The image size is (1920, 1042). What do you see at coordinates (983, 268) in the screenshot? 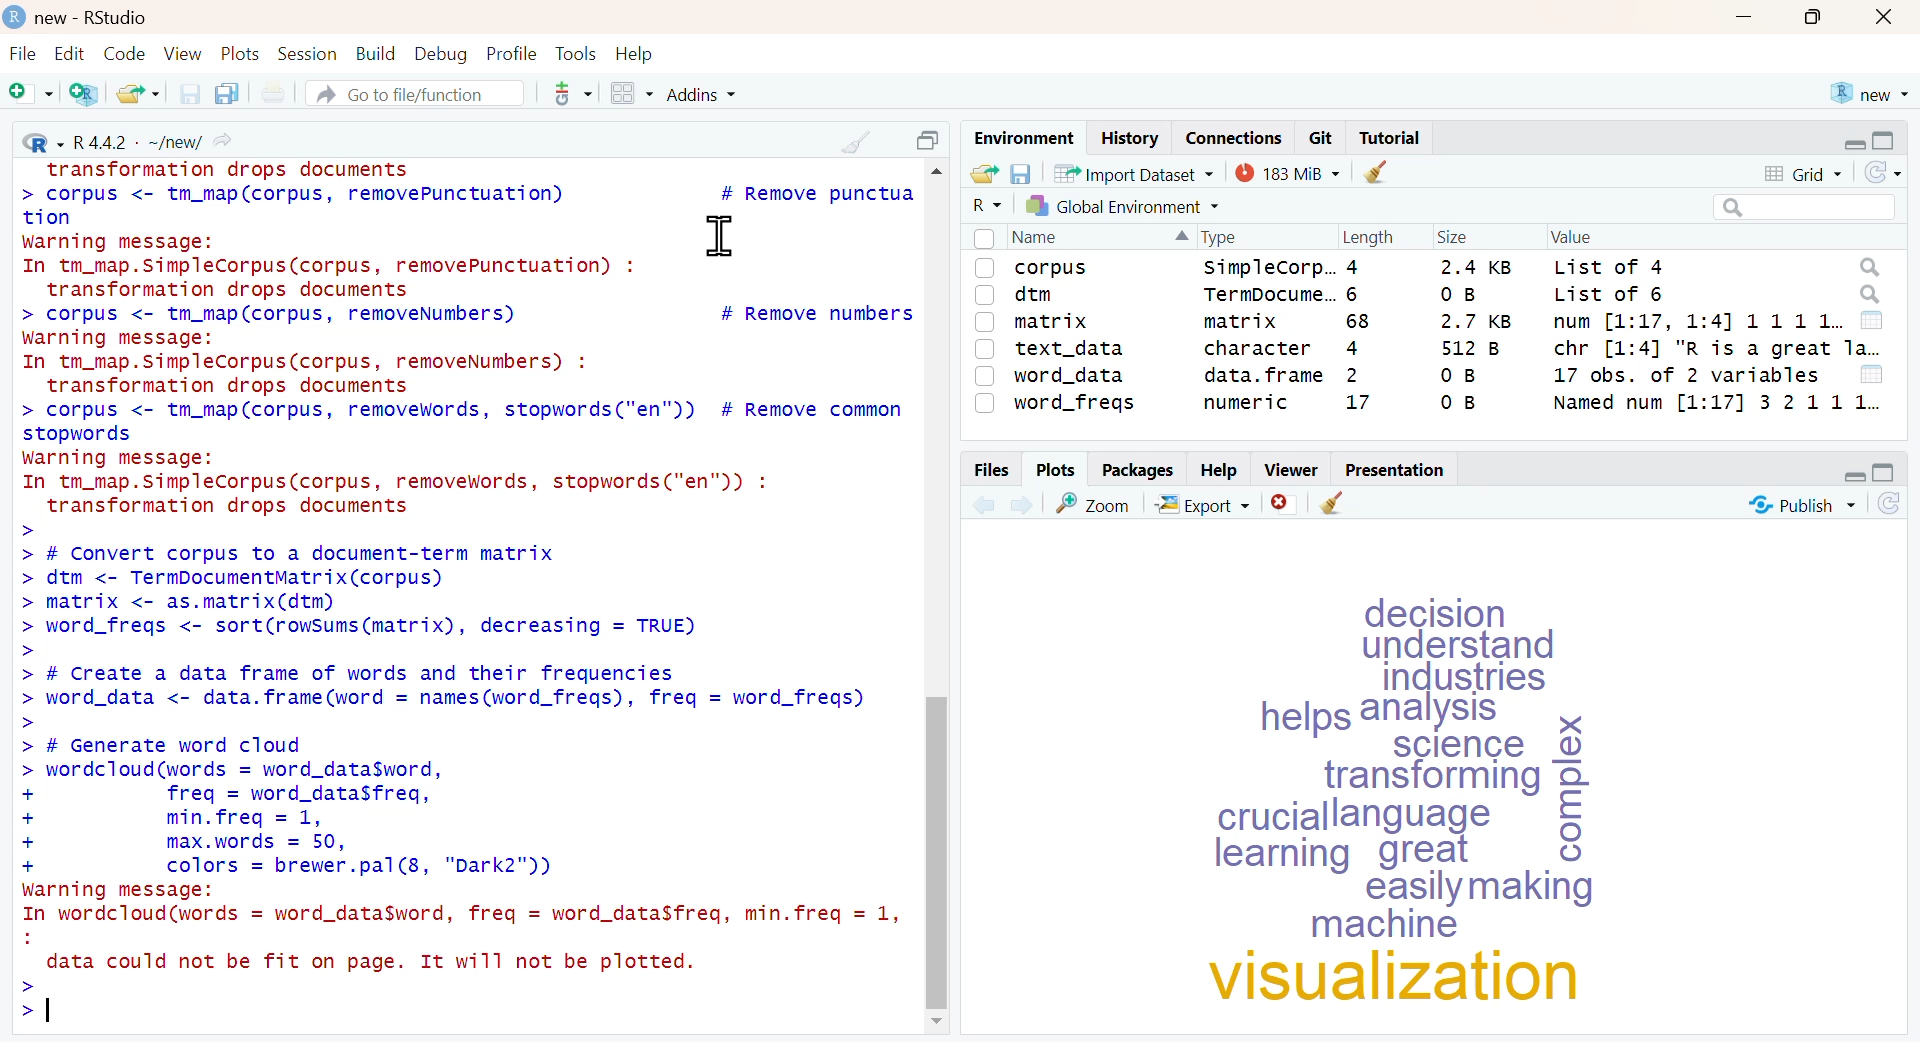
I see `Check box` at bounding box center [983, 268].